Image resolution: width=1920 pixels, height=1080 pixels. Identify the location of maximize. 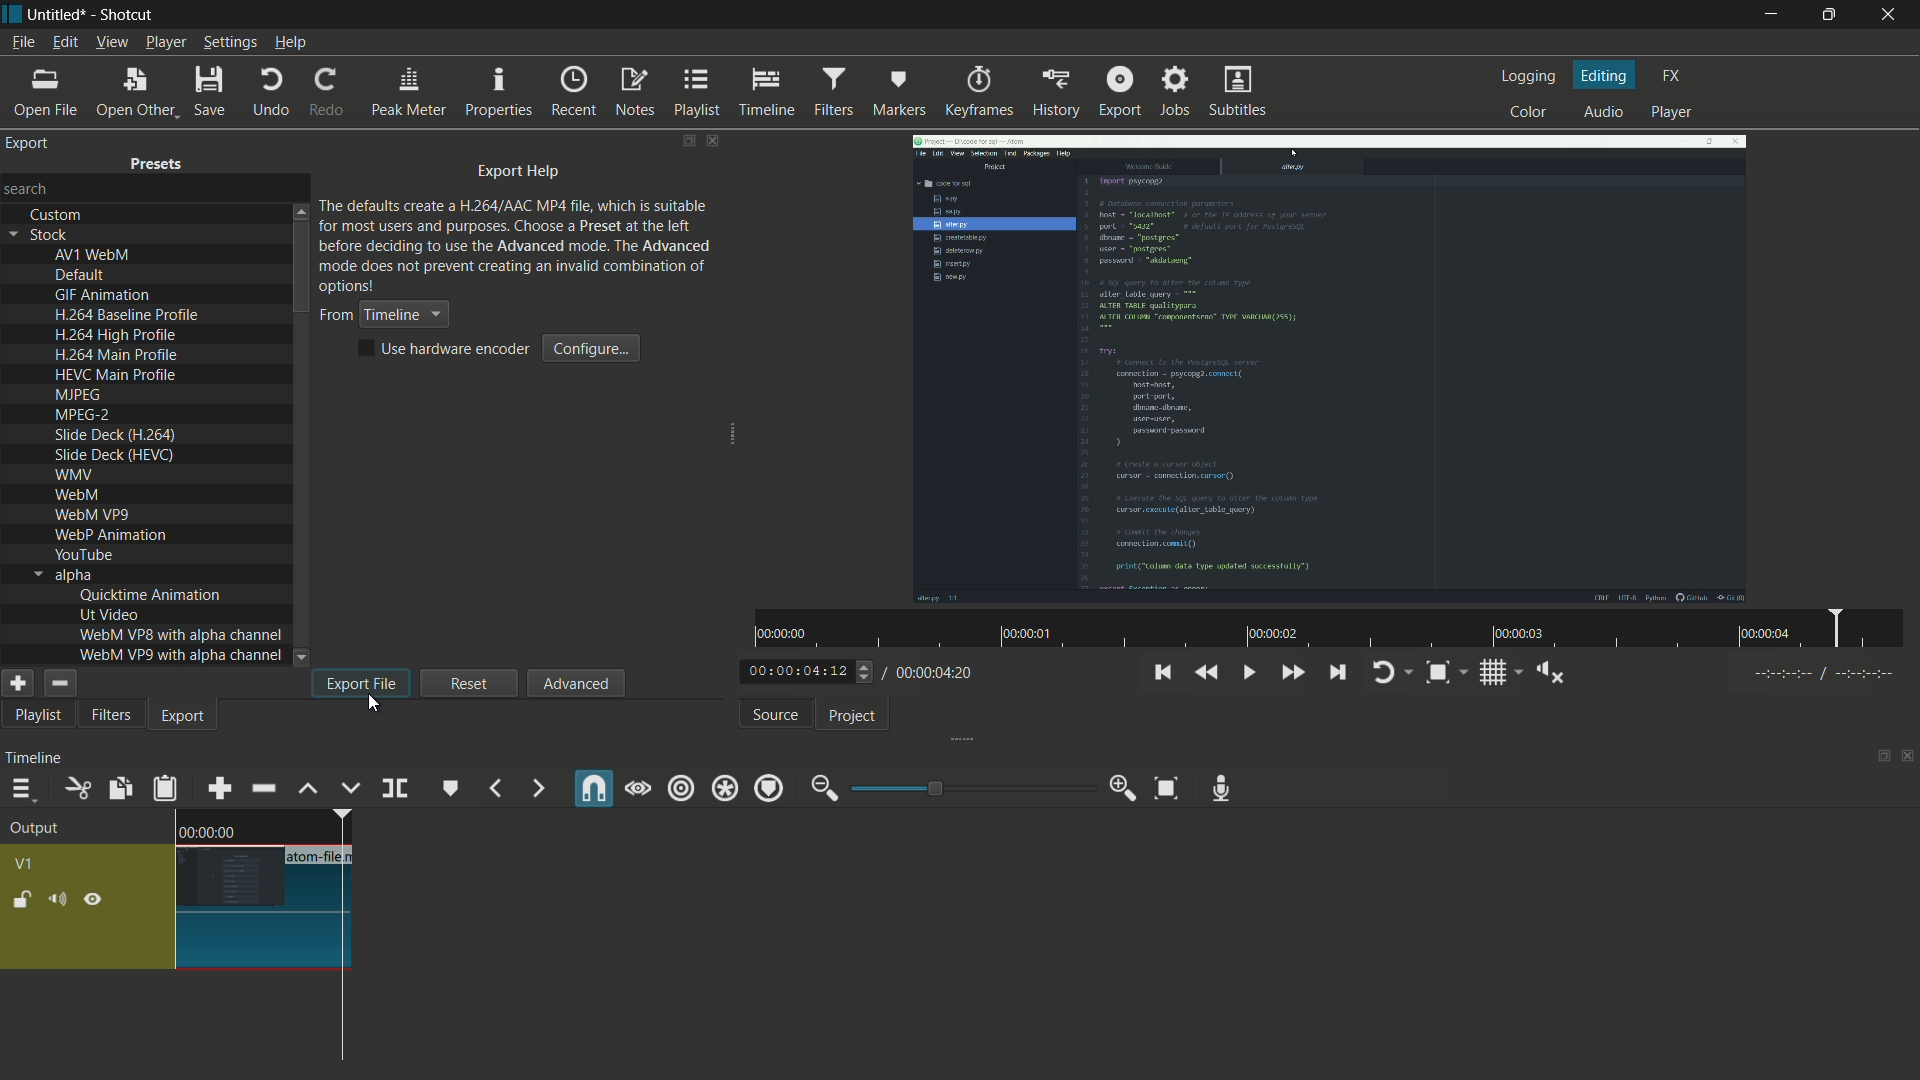
(1832, 15).